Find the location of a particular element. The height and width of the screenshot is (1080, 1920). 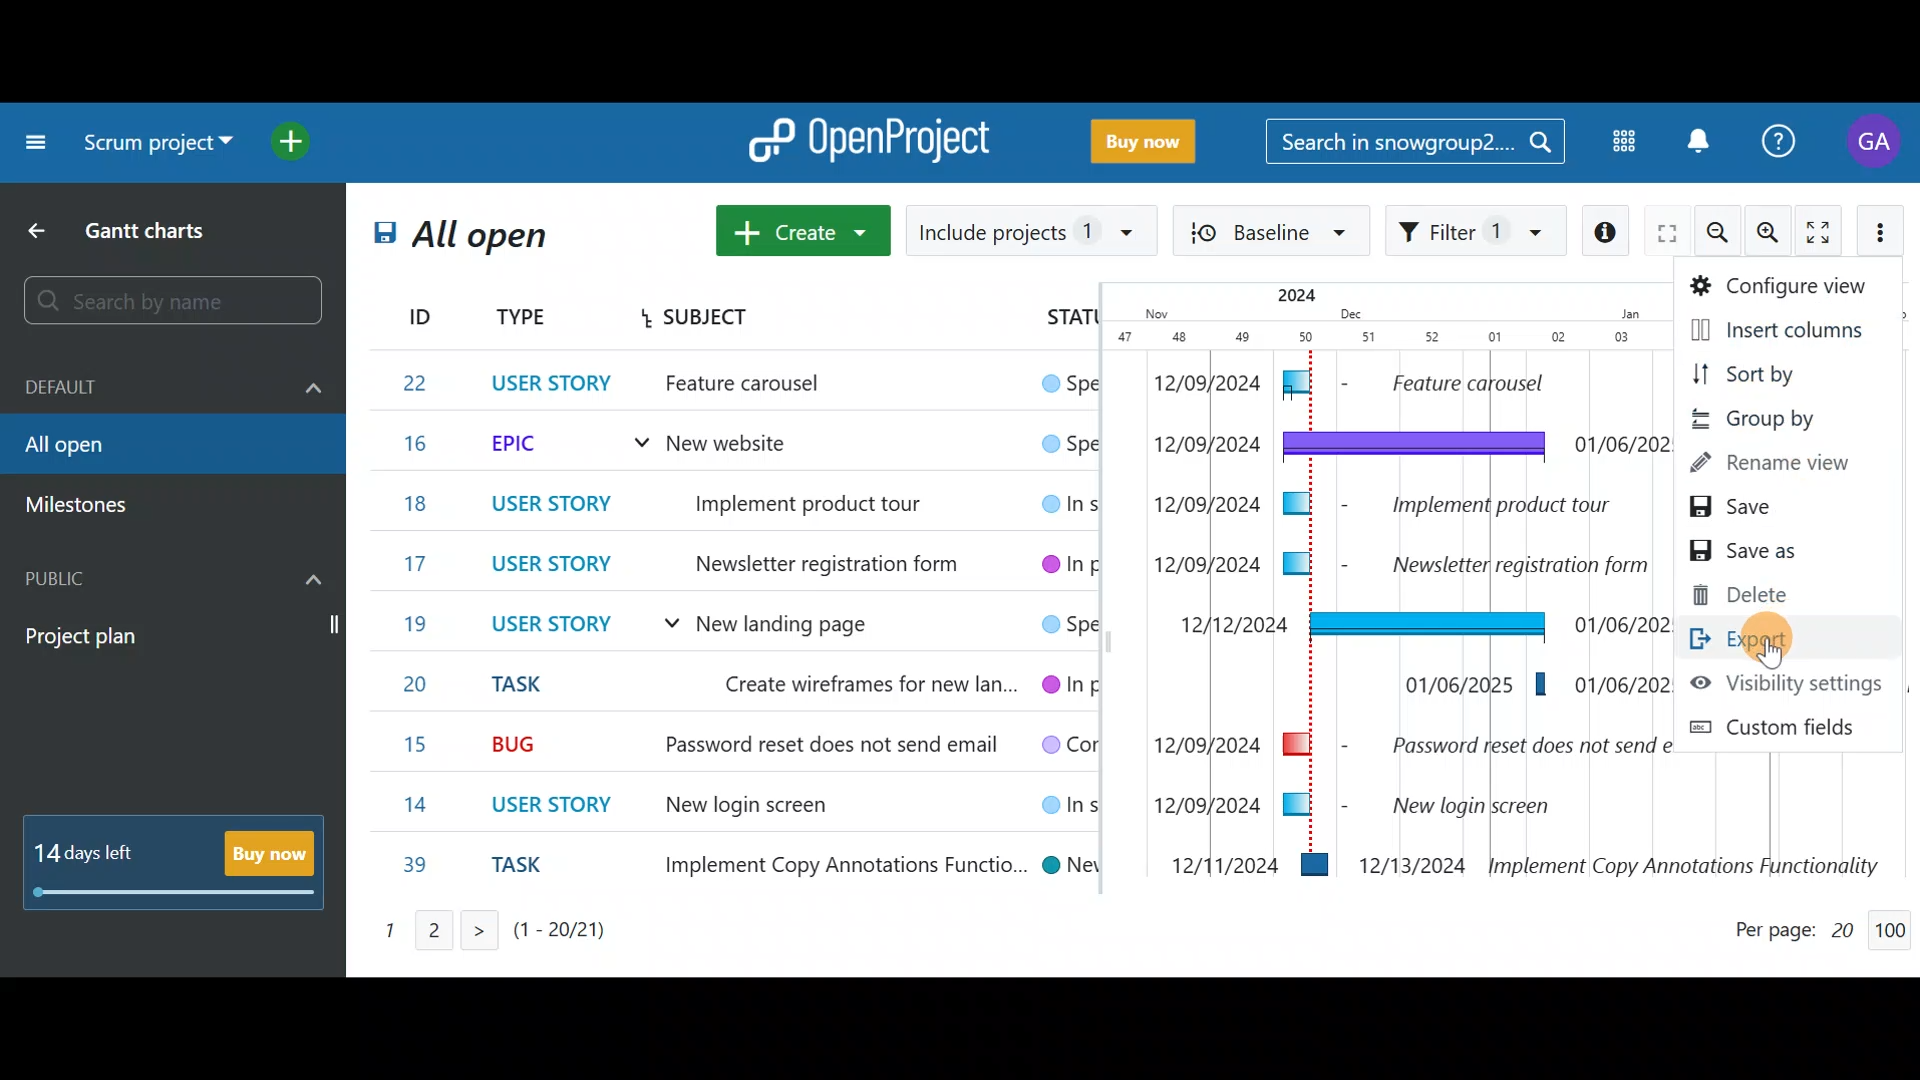

New landing page is located at coordinates (818, 625).